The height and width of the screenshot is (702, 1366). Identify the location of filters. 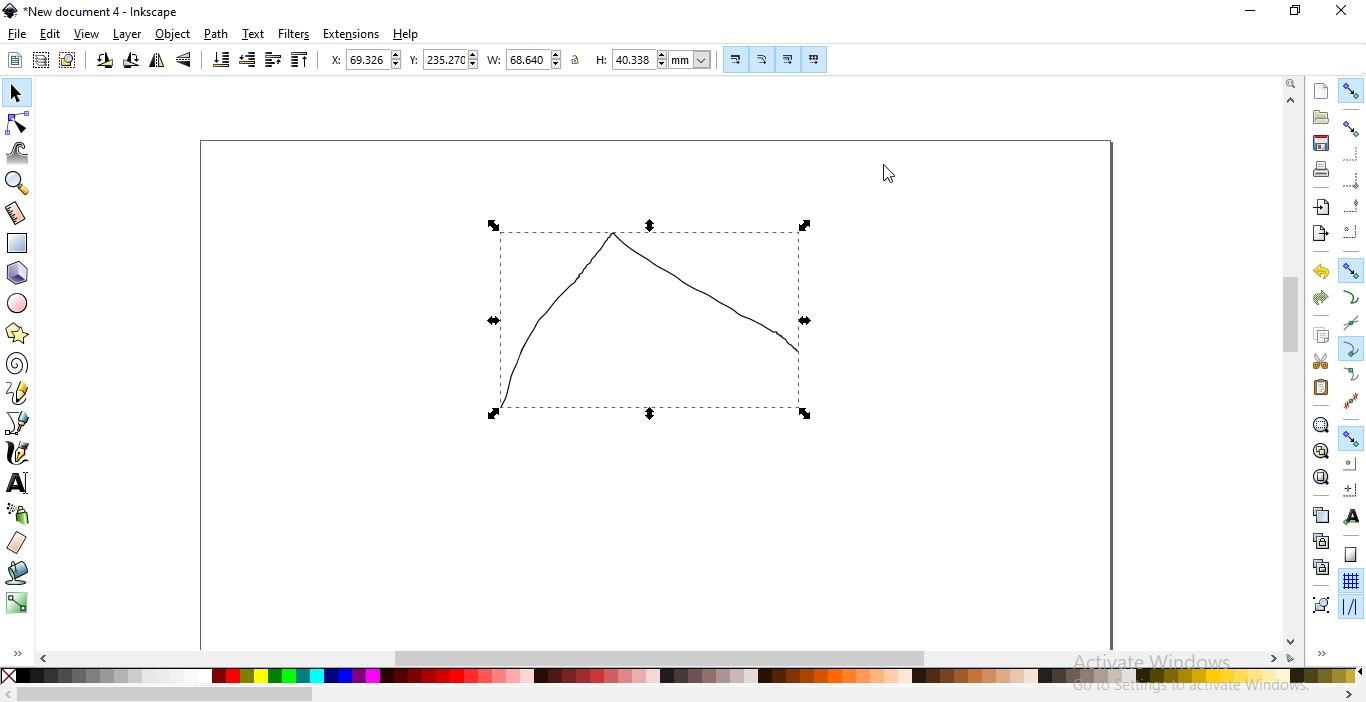
(295, 34).